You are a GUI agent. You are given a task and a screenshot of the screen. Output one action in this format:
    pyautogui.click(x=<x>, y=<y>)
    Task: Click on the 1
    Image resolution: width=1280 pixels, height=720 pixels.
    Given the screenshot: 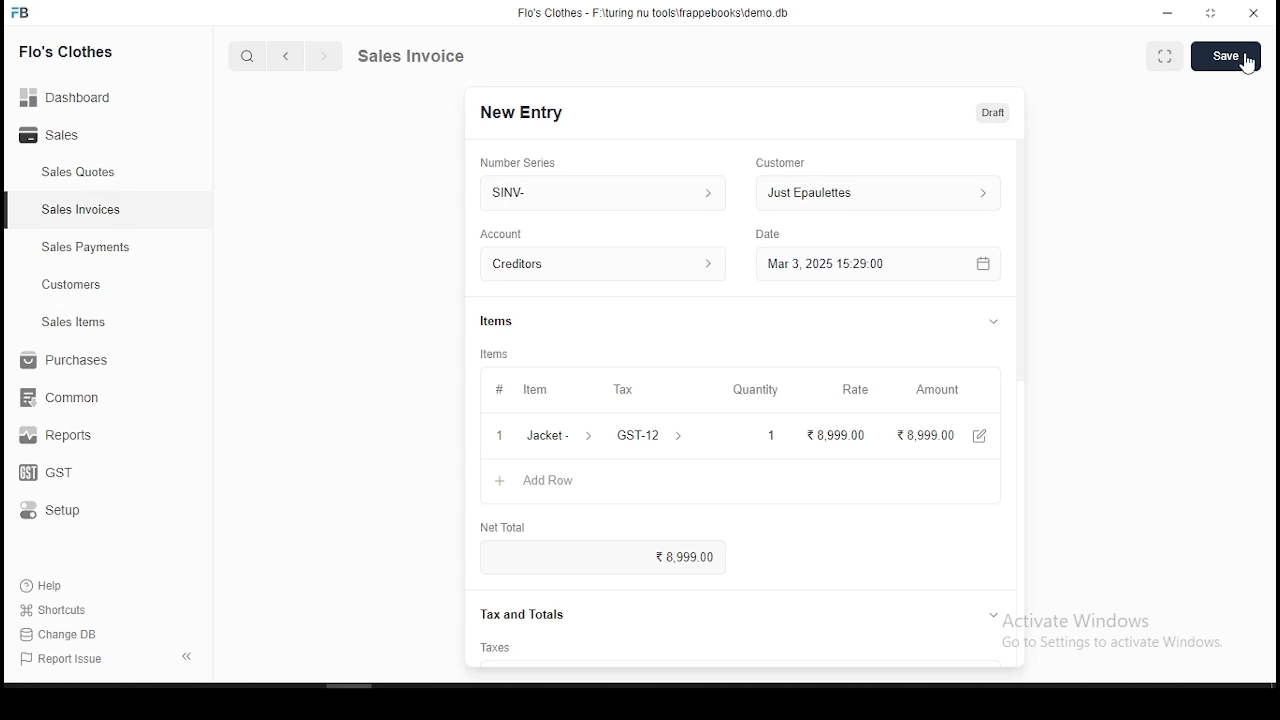 What is the action you would take?
    pyautogui.click(x=771, y=434)
    